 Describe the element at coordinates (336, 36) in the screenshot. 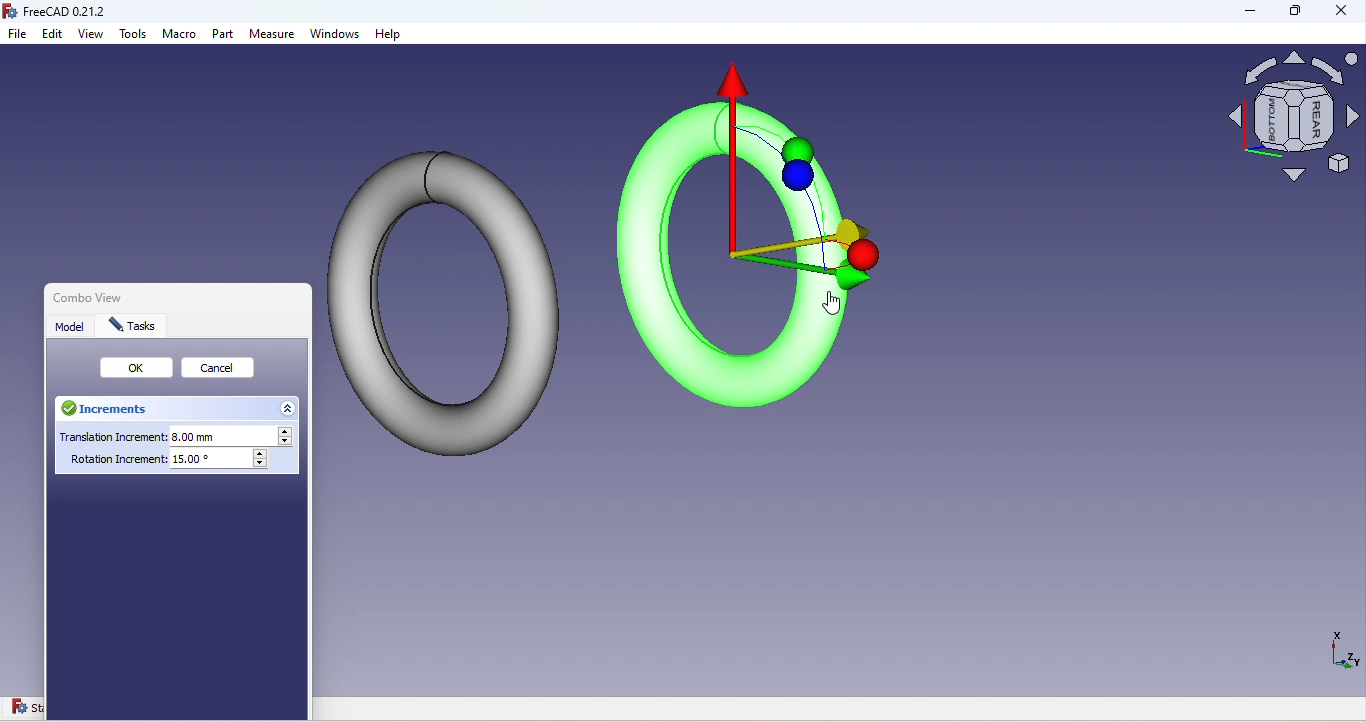

I see `Windows` at that location.